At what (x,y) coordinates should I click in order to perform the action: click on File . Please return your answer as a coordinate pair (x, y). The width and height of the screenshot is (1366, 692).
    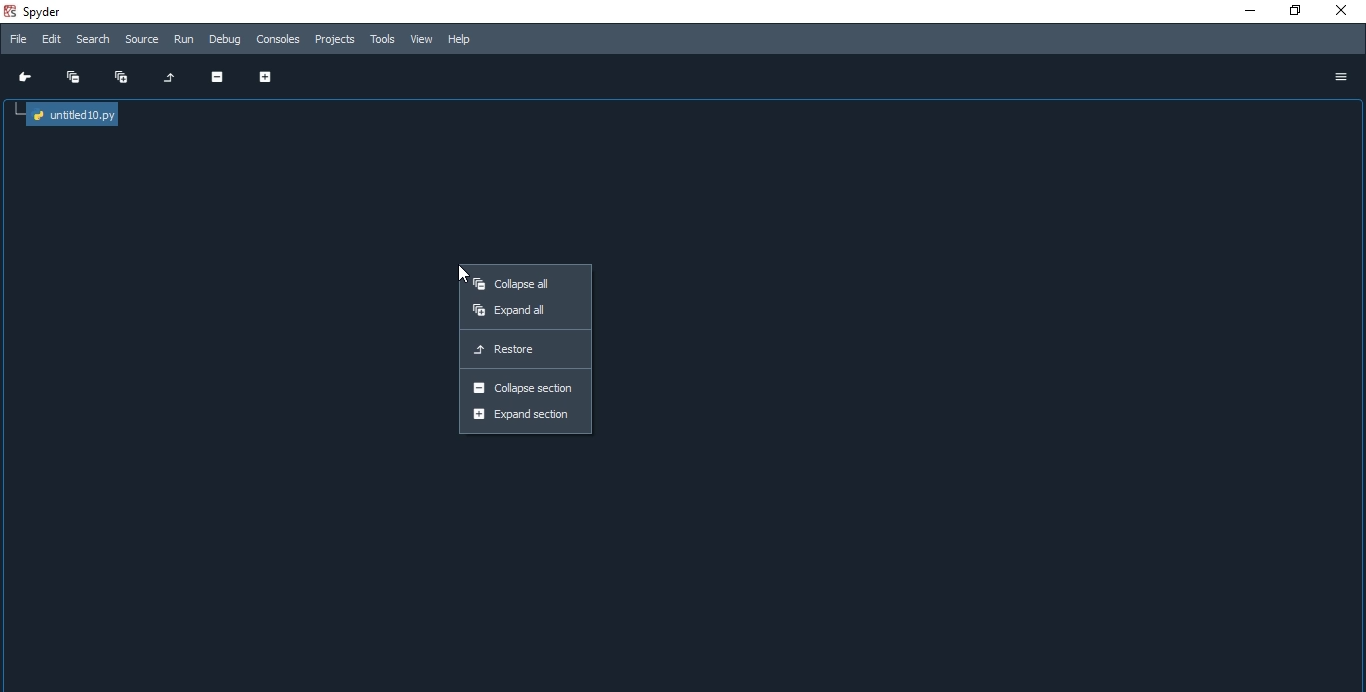
    Looking at the image, I should click on (19, 40).